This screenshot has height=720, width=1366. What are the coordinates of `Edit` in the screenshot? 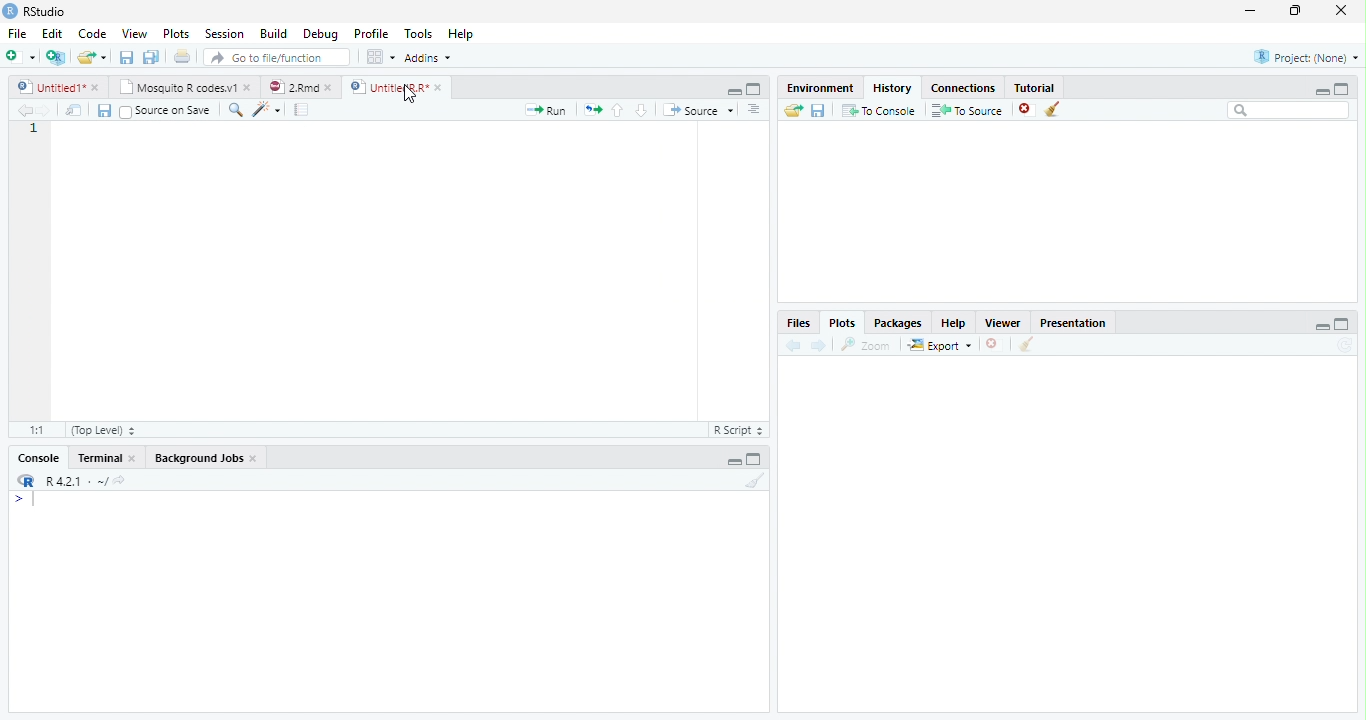 It's located at (50, 33).